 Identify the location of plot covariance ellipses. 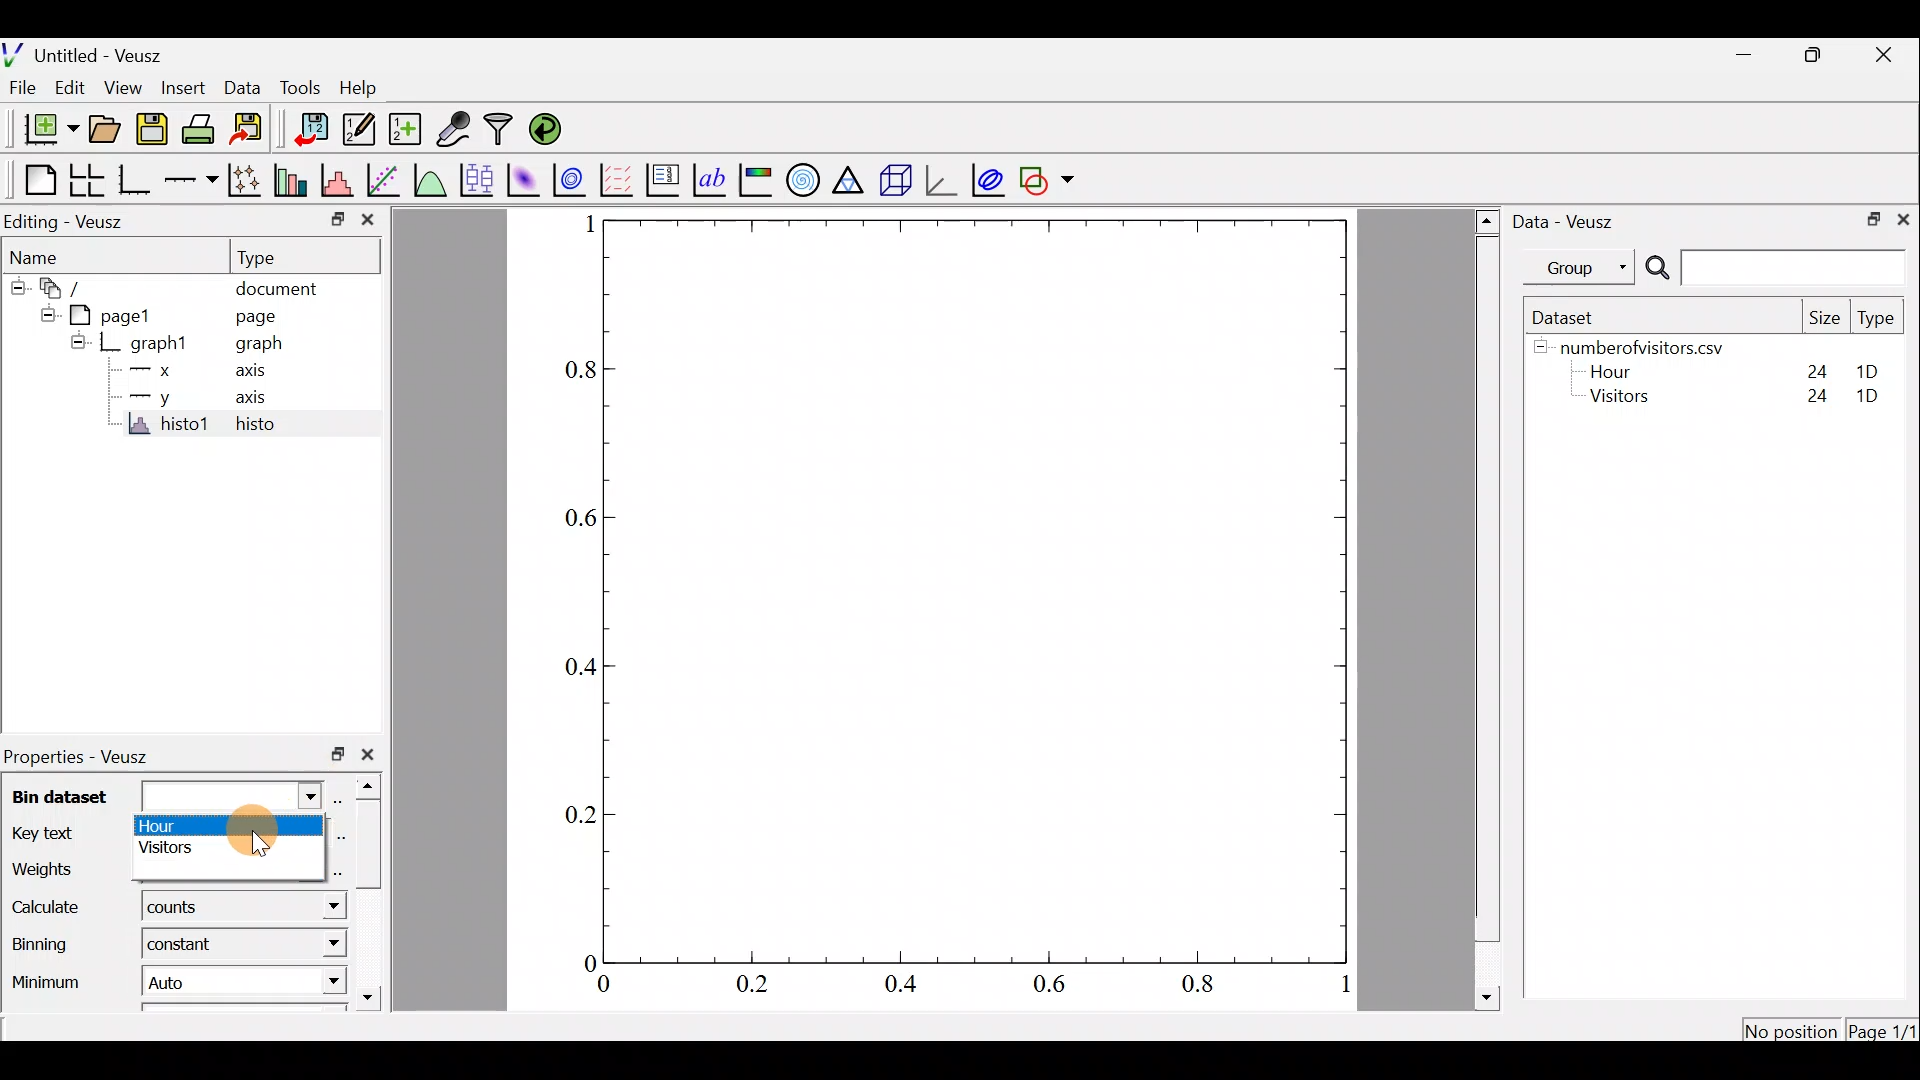
(985, 183).